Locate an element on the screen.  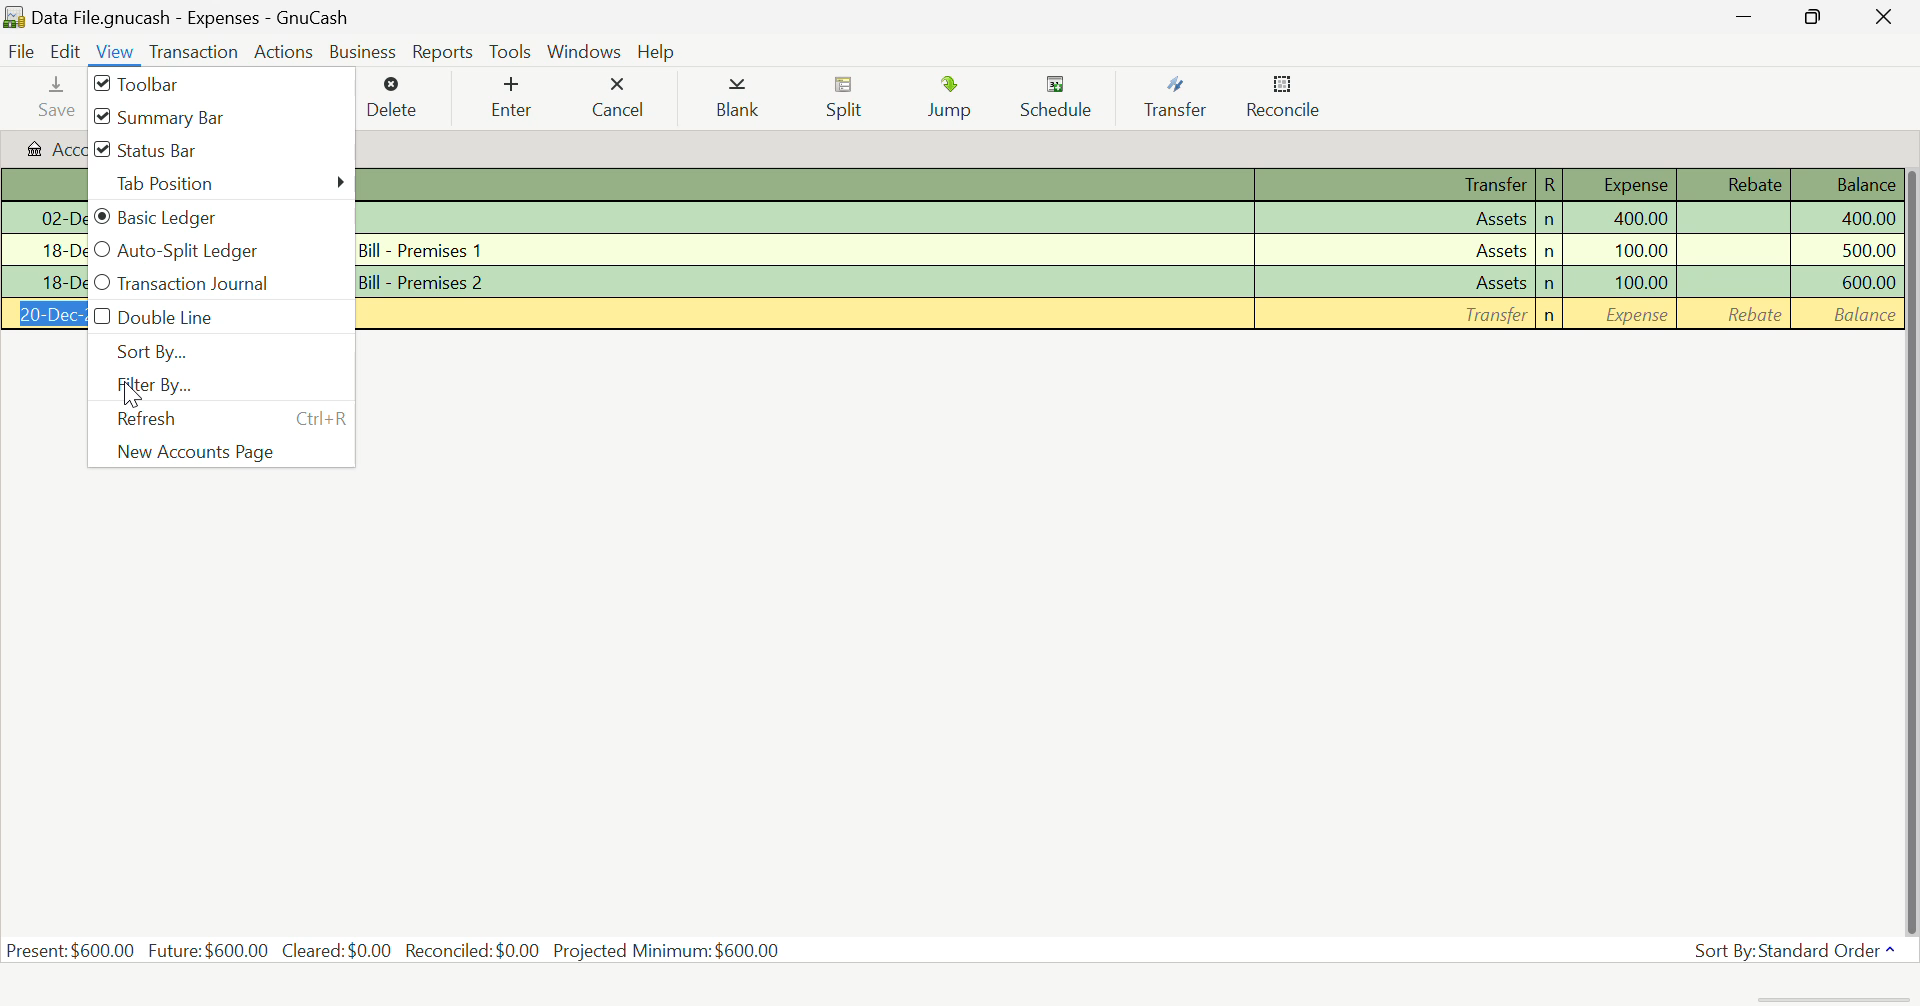
Amount is located at coordinates (1640, 252).